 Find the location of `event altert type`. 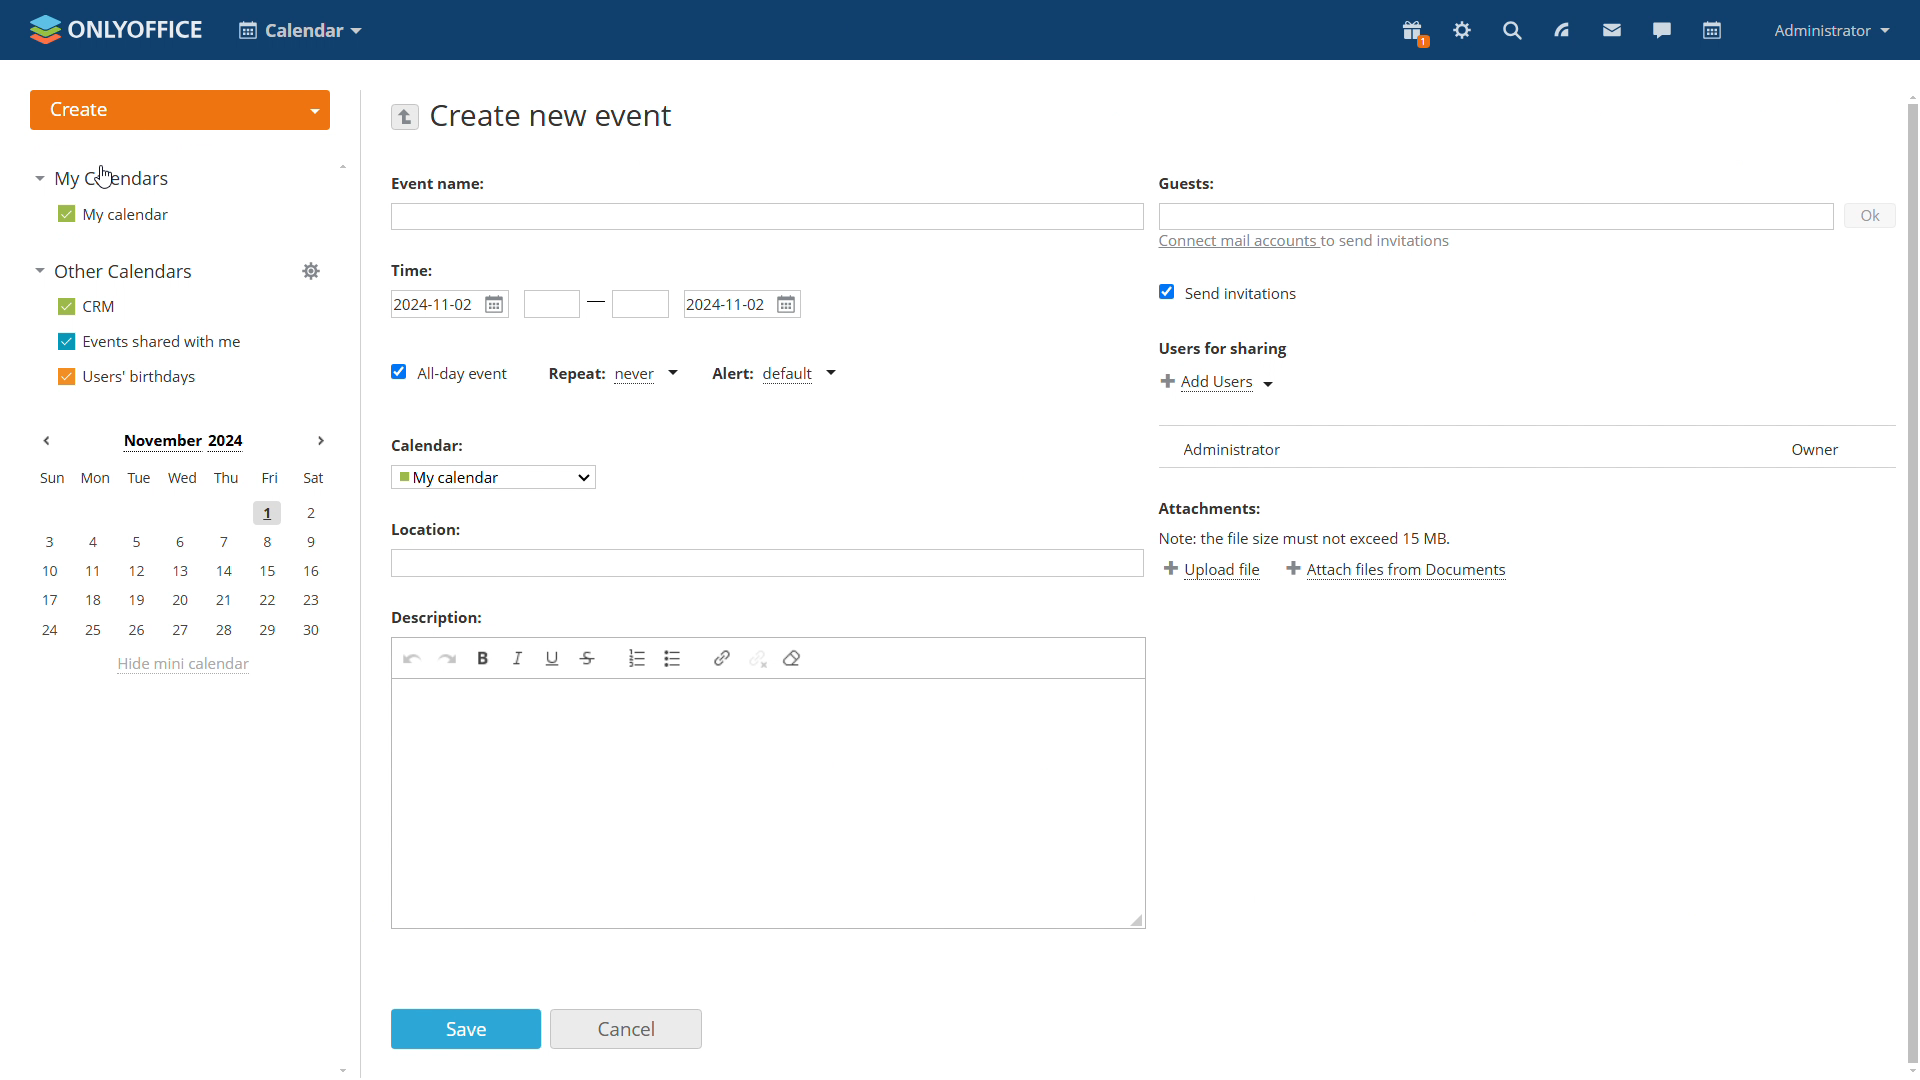

event altert type is located at coordinates (772, 376).